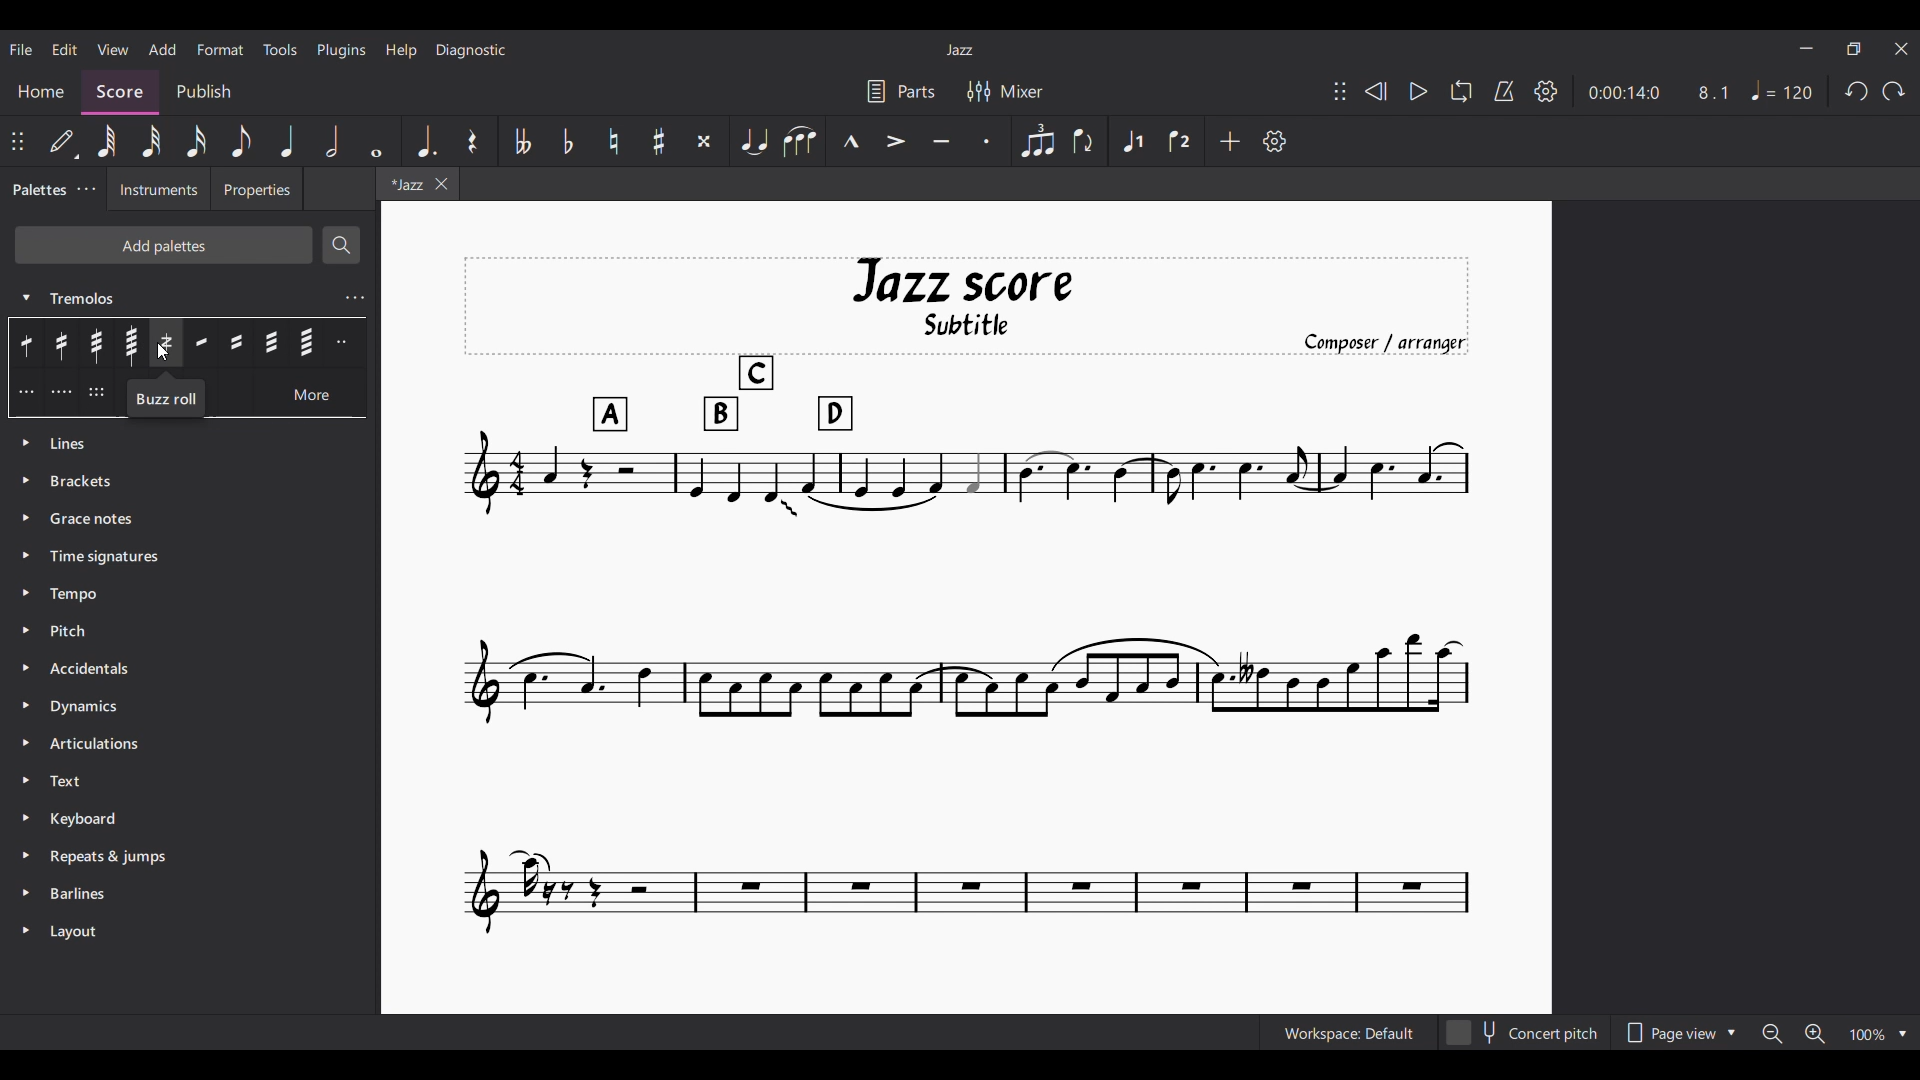  What do you see at coordinates (1179, 140) in the screenshot?
I see `Voice 2` at bounding box center [1179, 140].